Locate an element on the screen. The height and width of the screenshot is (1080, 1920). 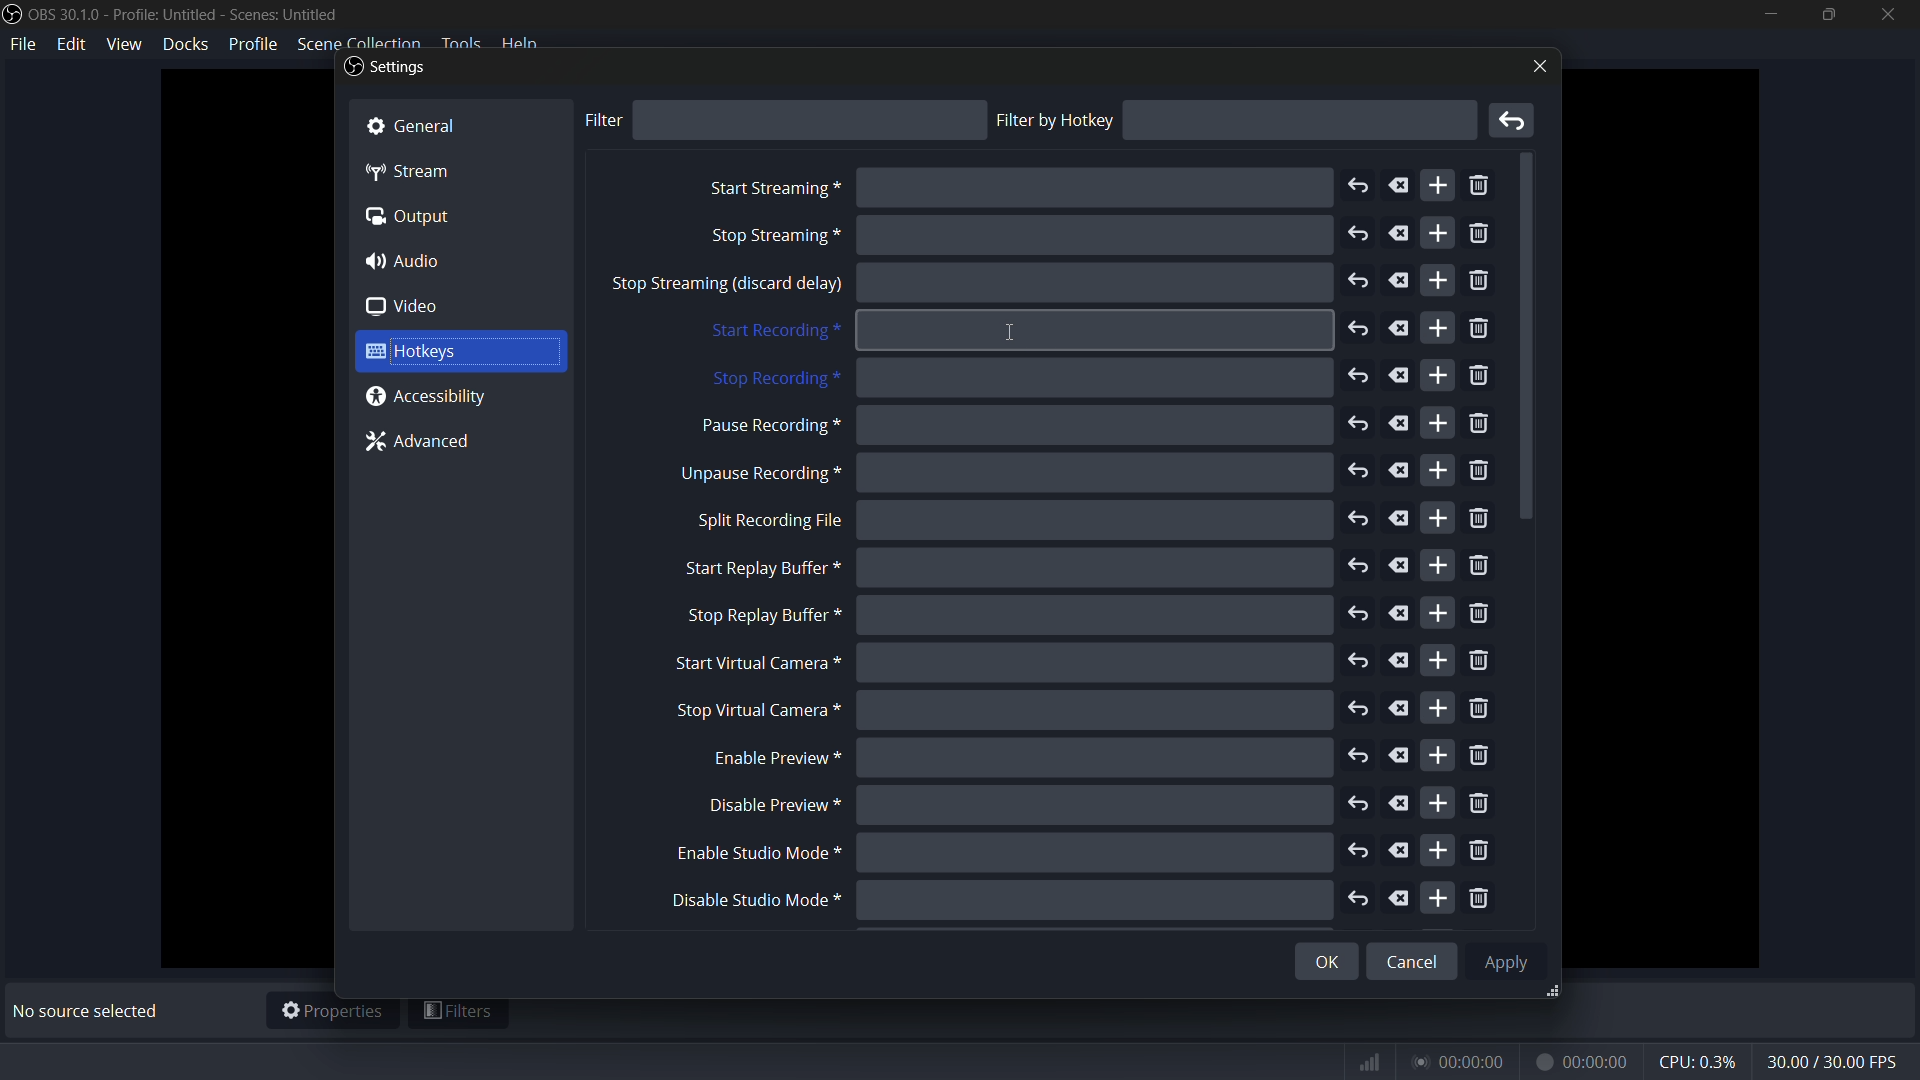
remove is located at coordinates (1479, 567).